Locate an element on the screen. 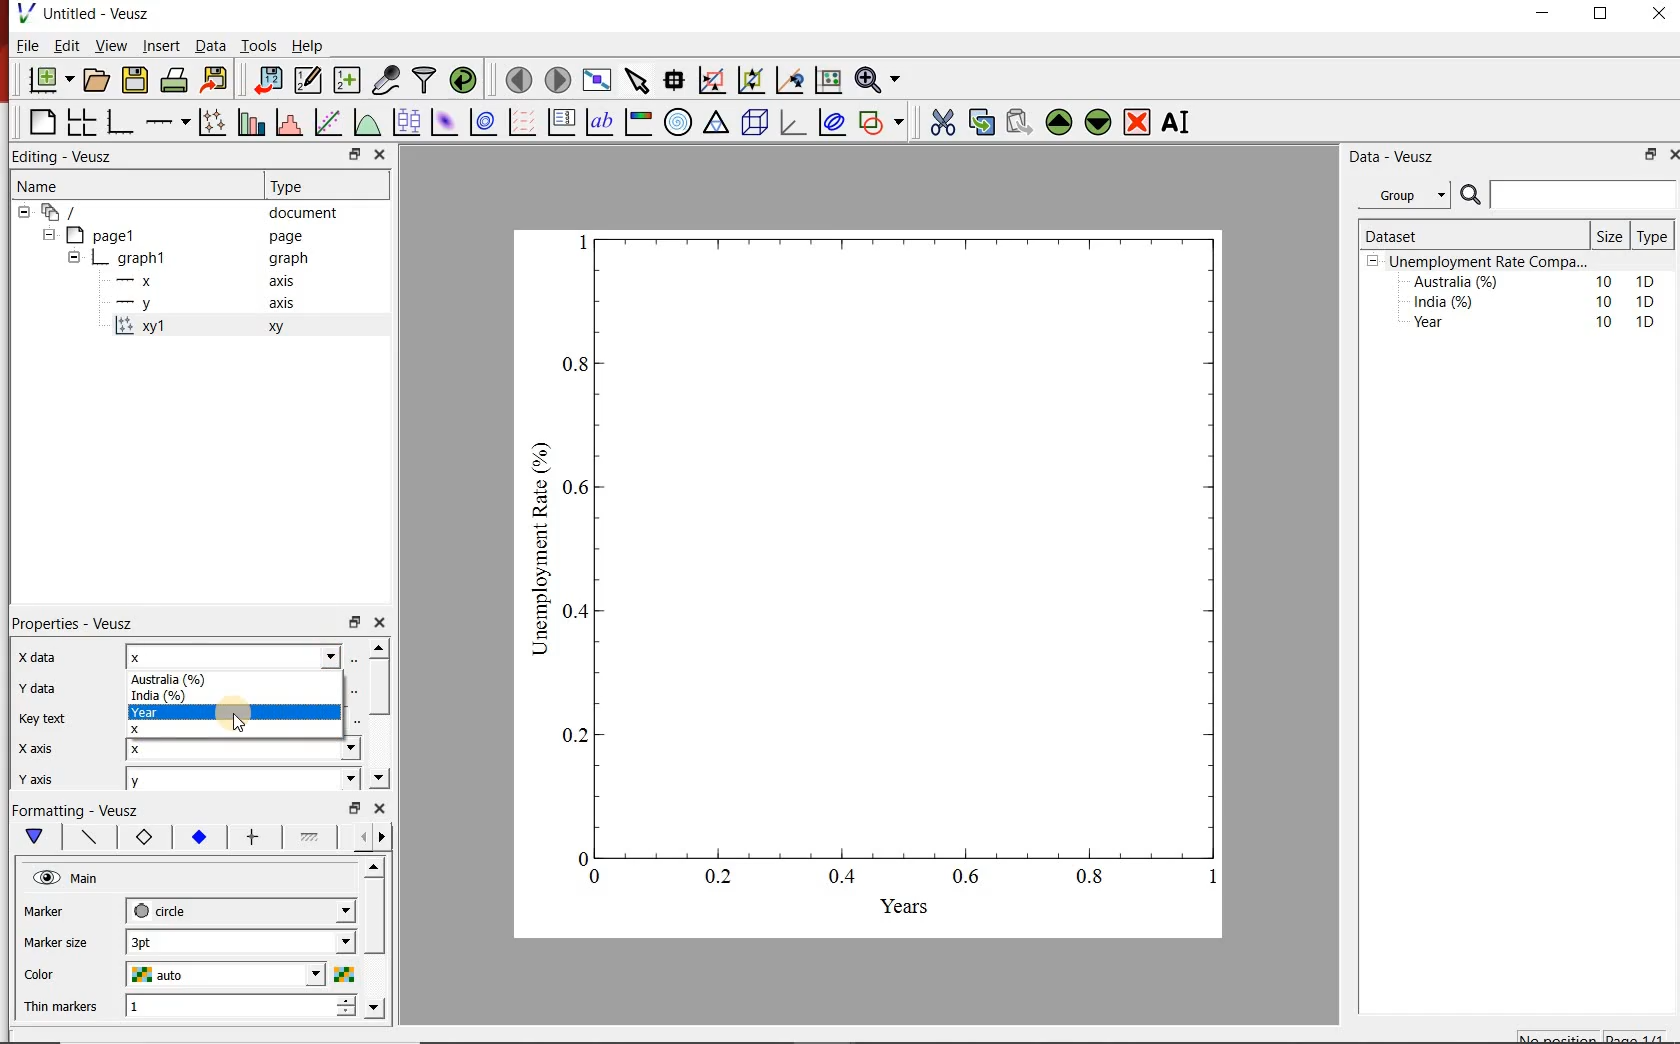  Group is located at coordinates (1407, 195).